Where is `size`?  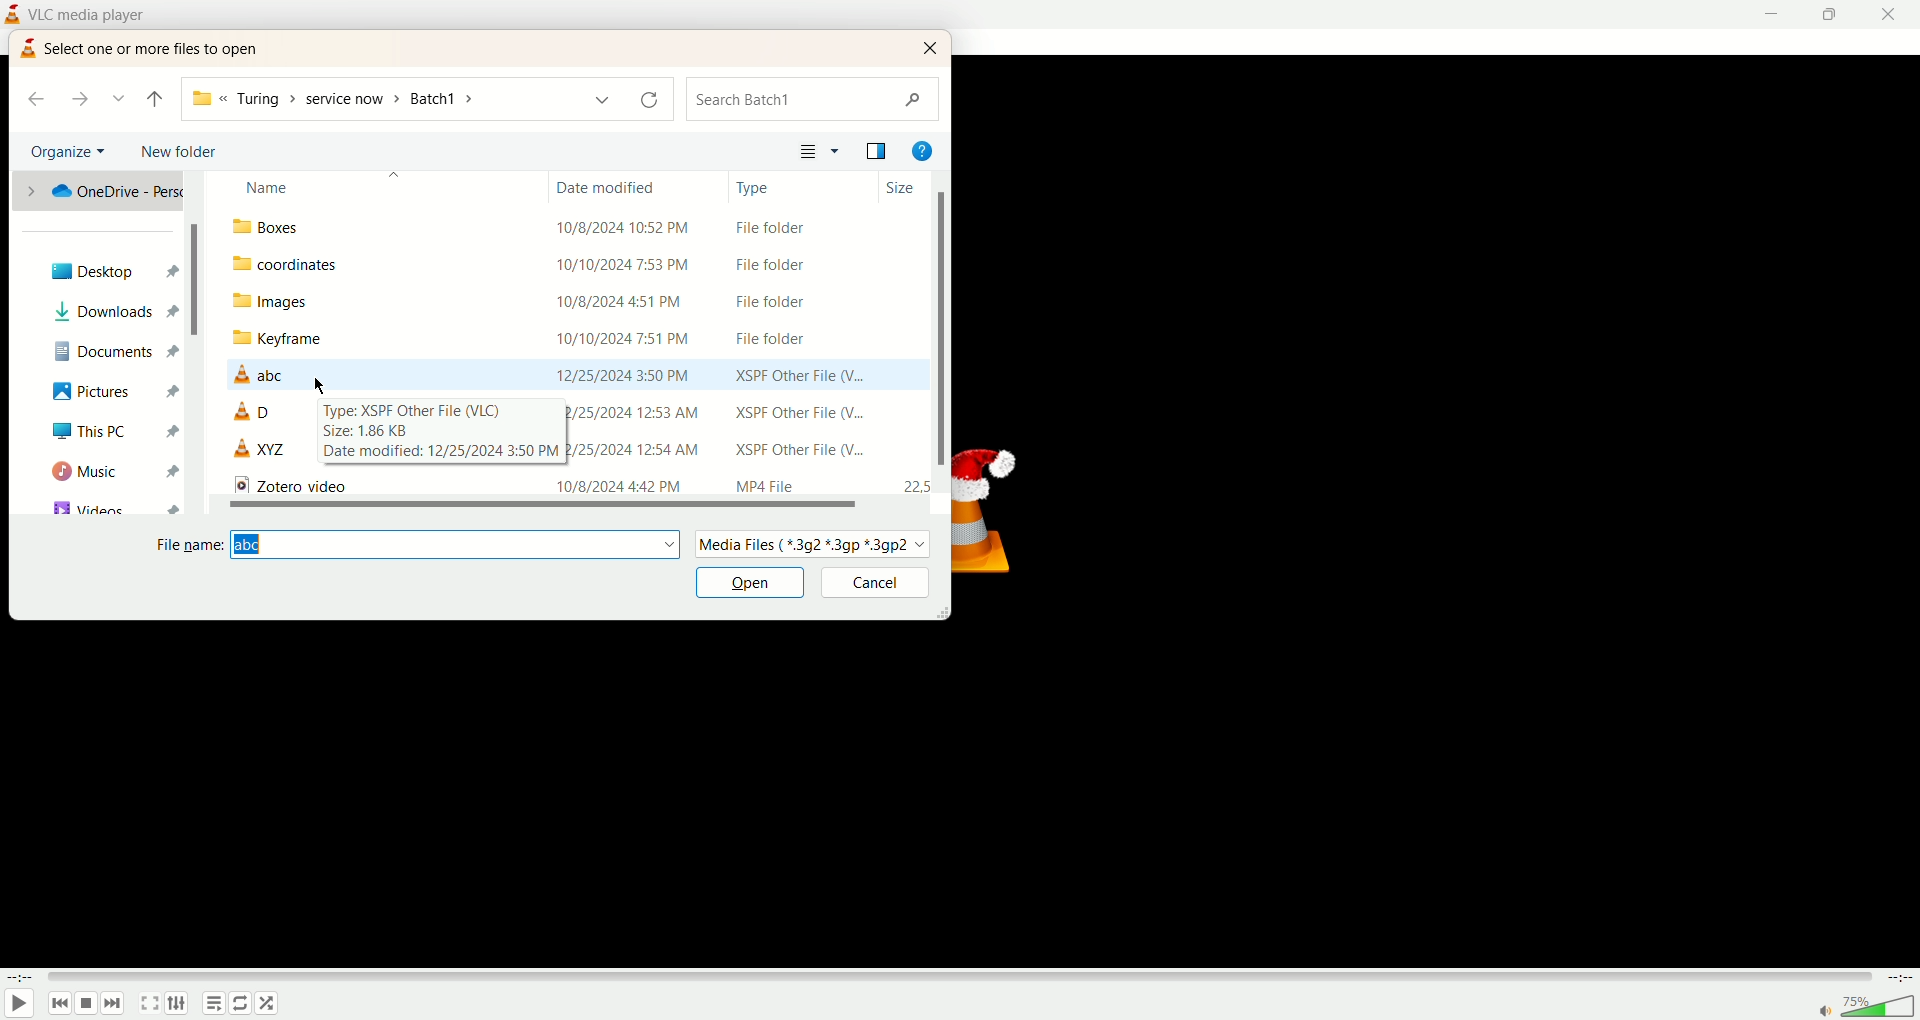
size is located at coordinates (902, 189).